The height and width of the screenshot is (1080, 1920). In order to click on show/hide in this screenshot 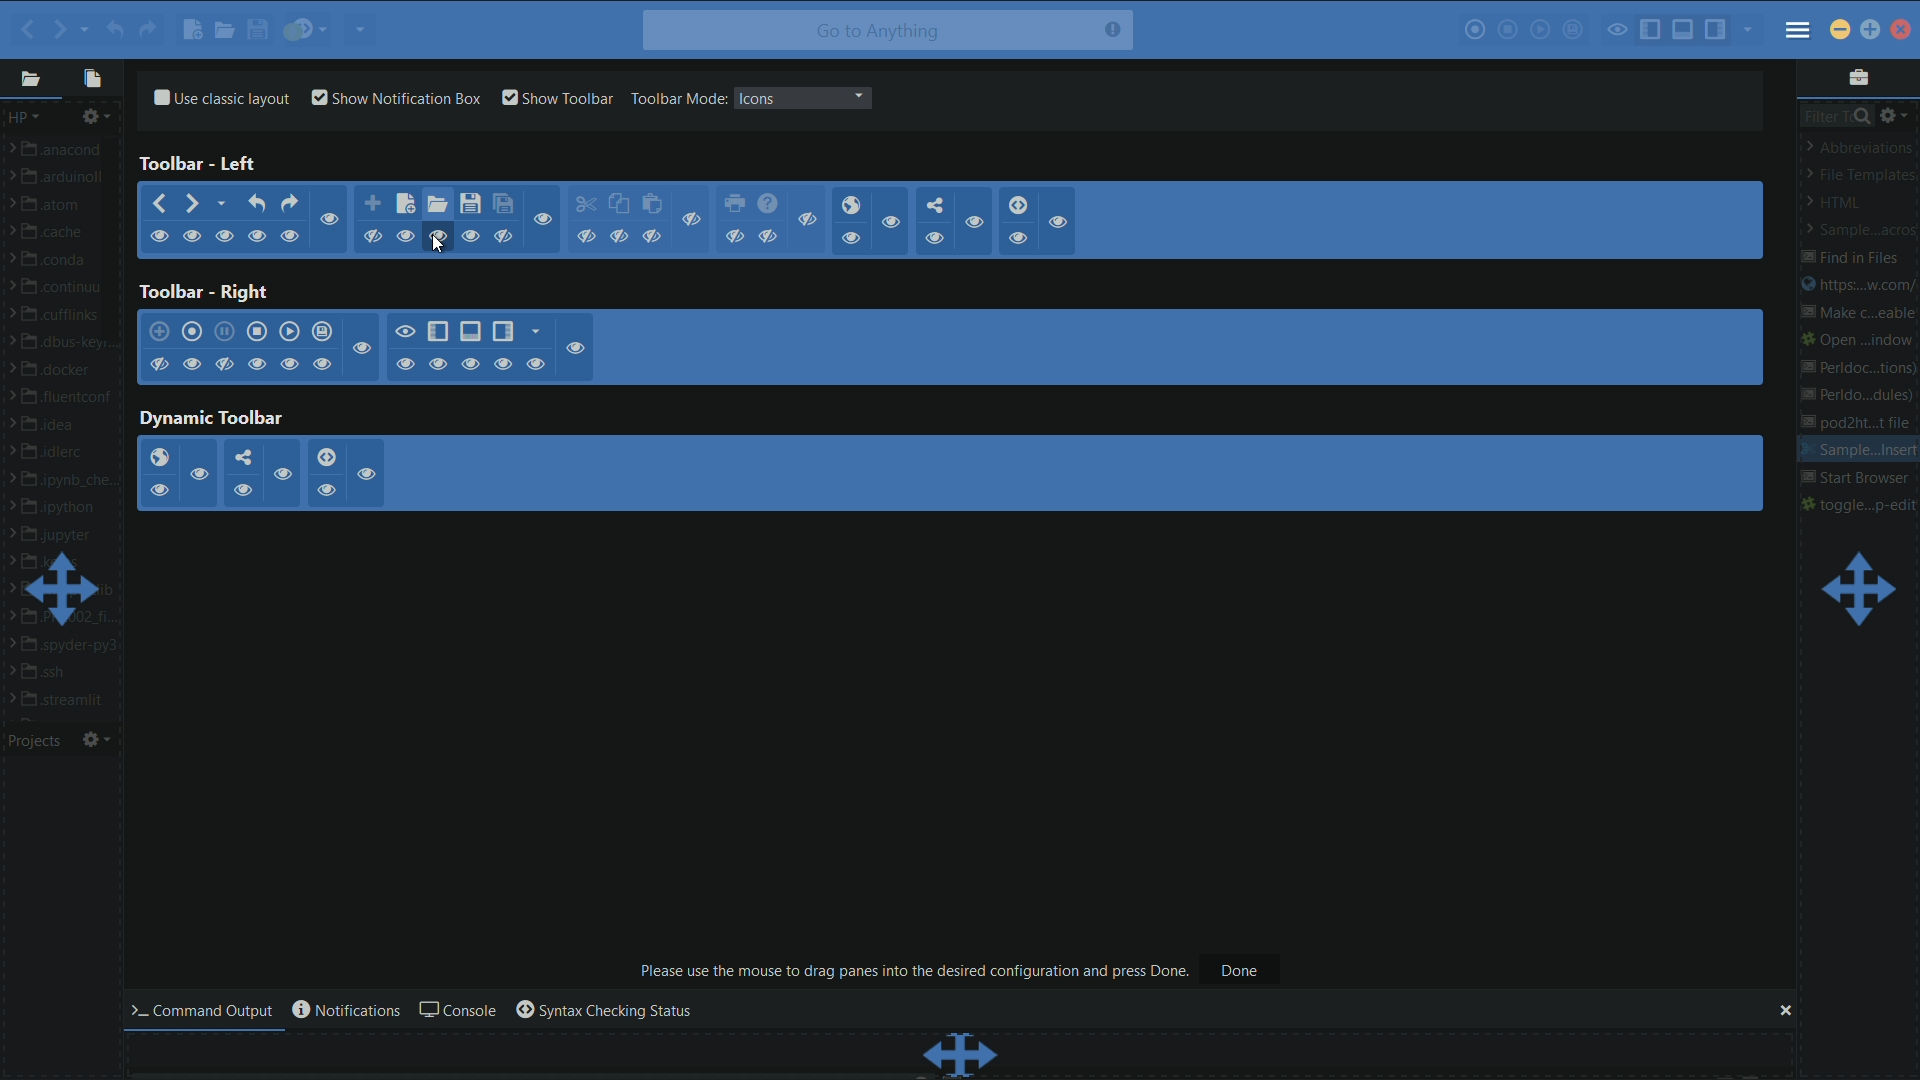, I will do `click(372, 237)`.